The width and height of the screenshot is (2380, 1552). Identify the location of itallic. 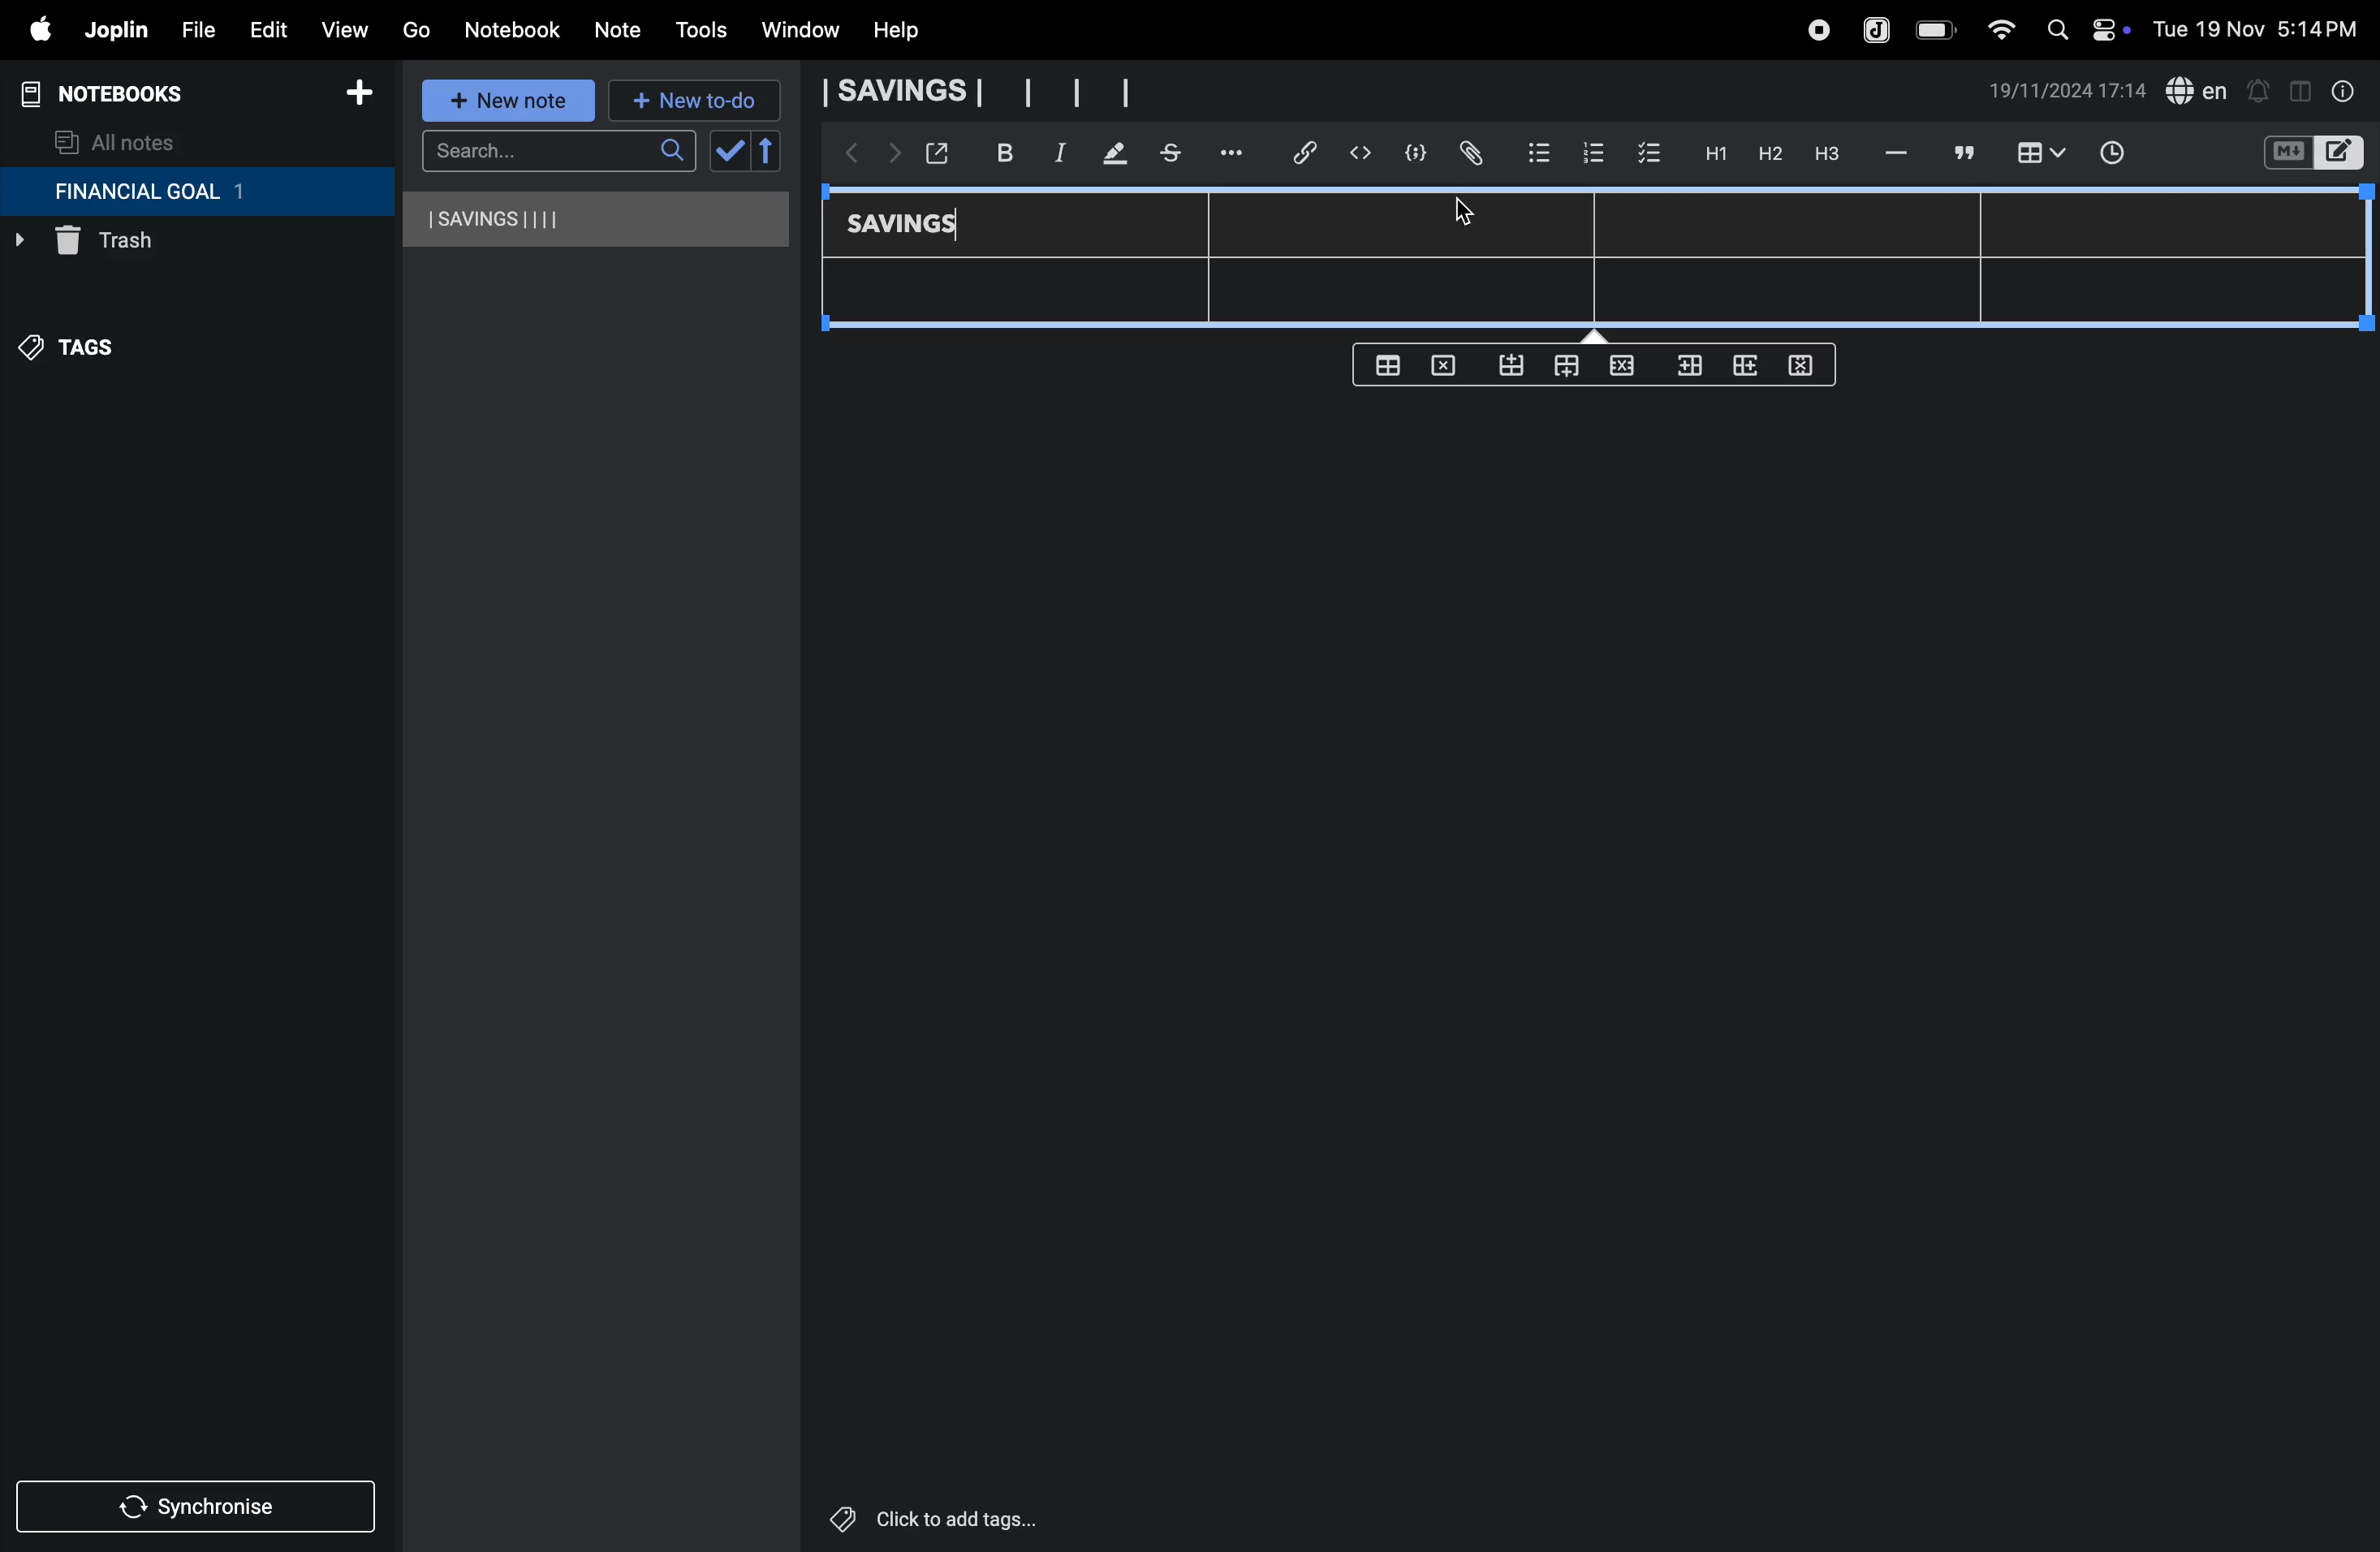
(1057, 153).